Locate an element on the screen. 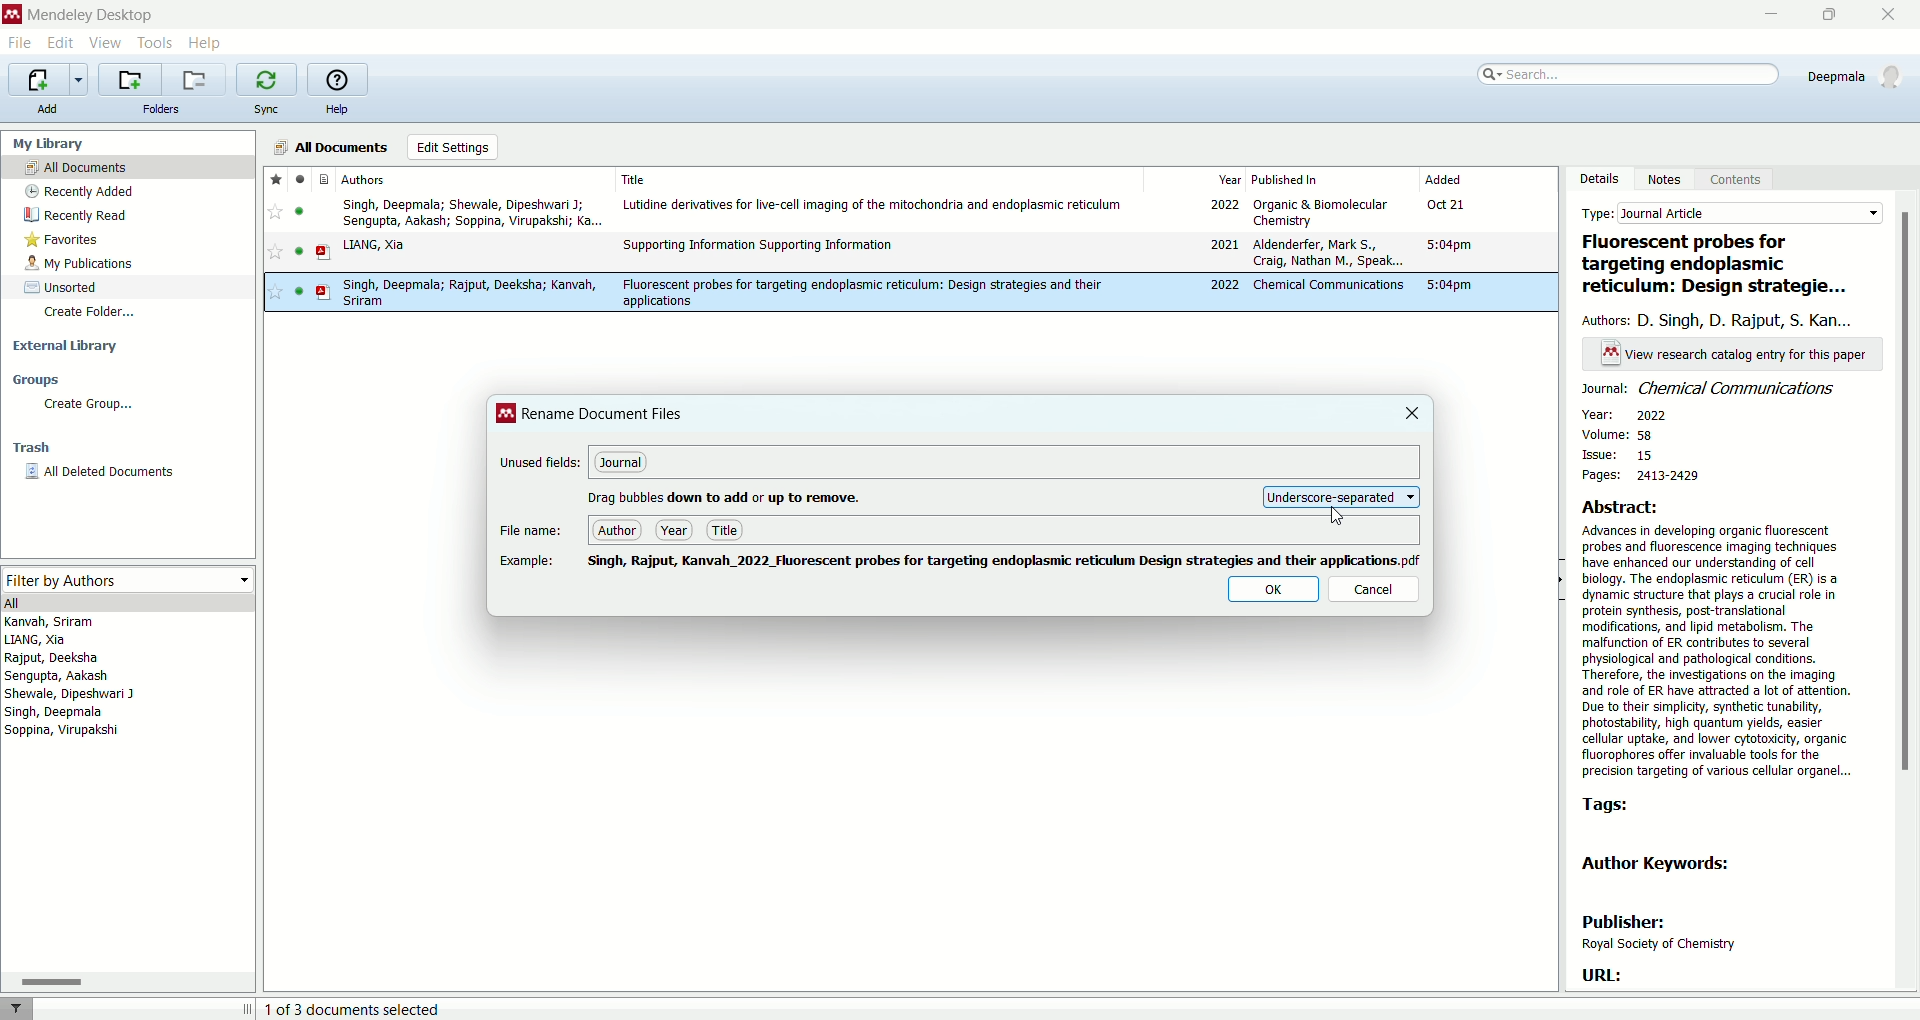  notes is located at coordinates (1669, 180).